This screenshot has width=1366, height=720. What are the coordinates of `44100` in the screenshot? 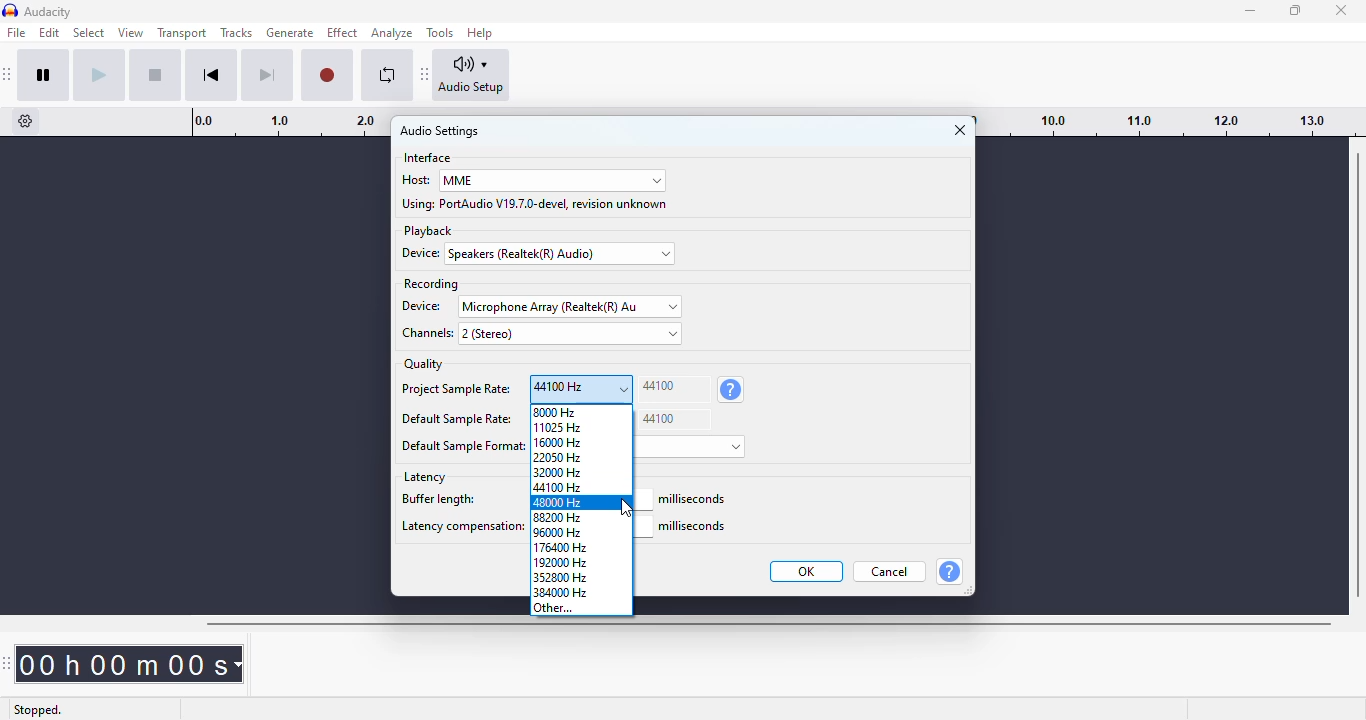 It's located at (674, 389).